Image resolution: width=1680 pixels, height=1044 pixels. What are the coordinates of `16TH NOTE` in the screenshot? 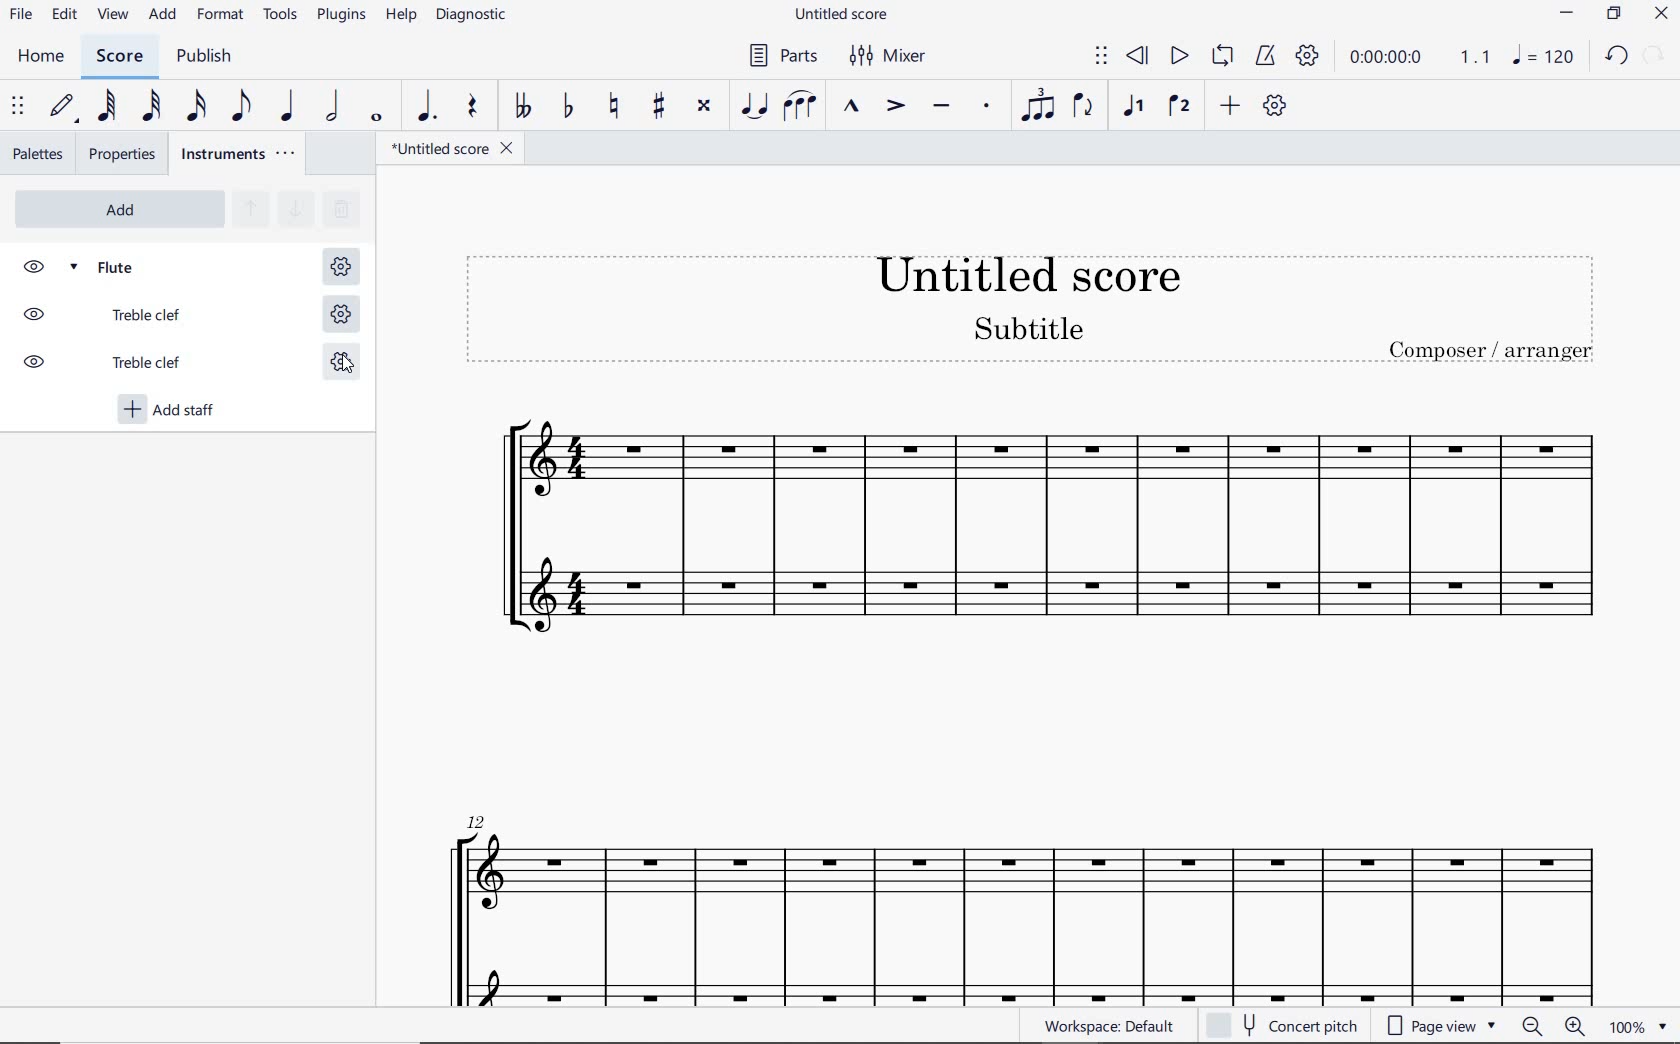 It's located at (197, 107).